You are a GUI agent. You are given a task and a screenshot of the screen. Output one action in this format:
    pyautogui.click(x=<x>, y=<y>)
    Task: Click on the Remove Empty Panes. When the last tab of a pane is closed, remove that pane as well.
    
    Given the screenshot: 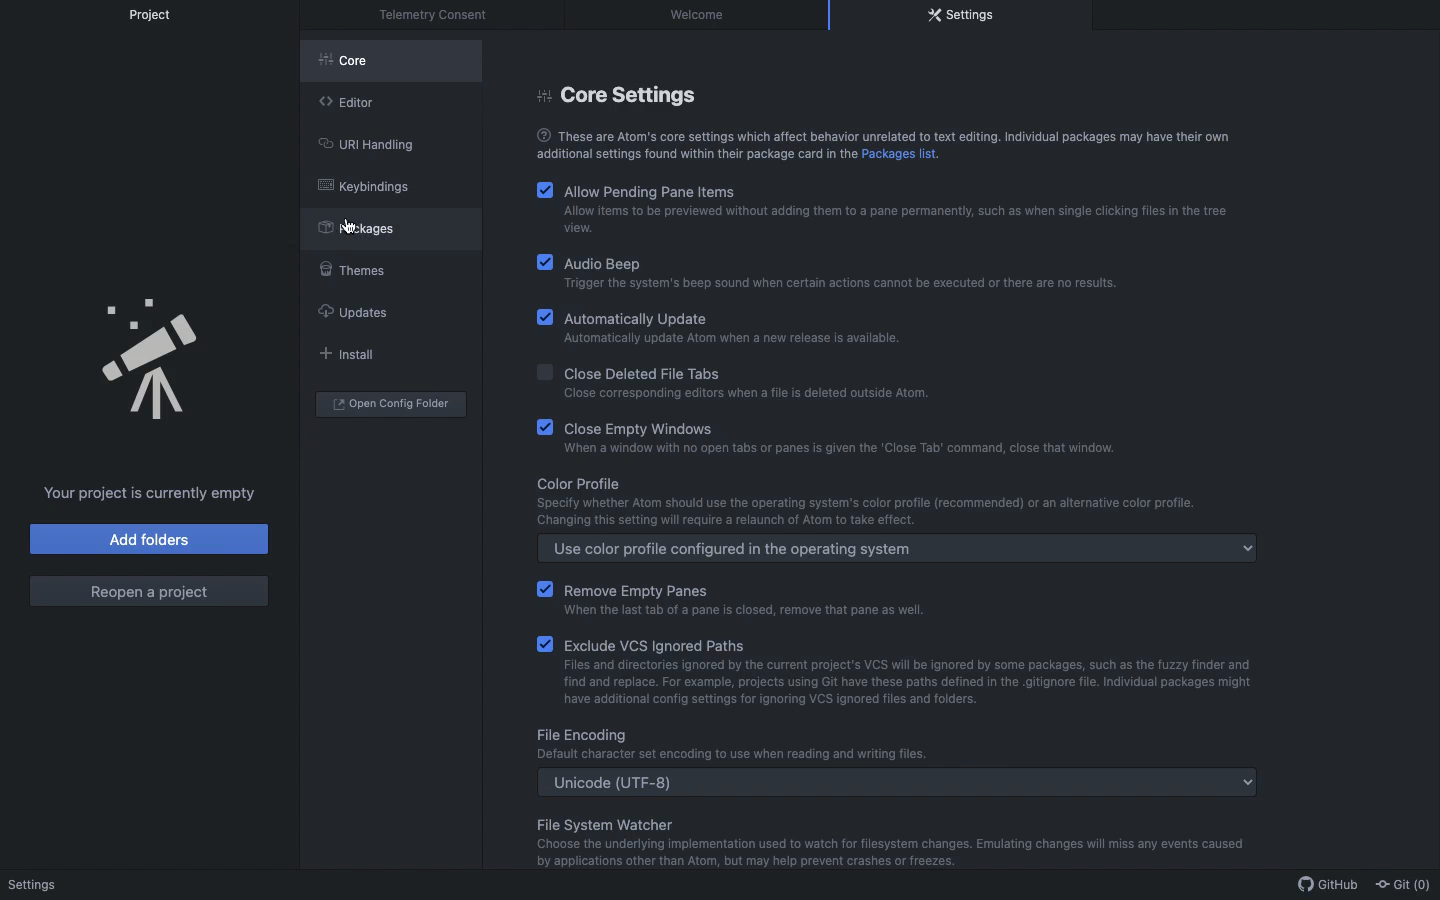 What is the action you would take?
    pyautogui.click(x=776, y=597)
    